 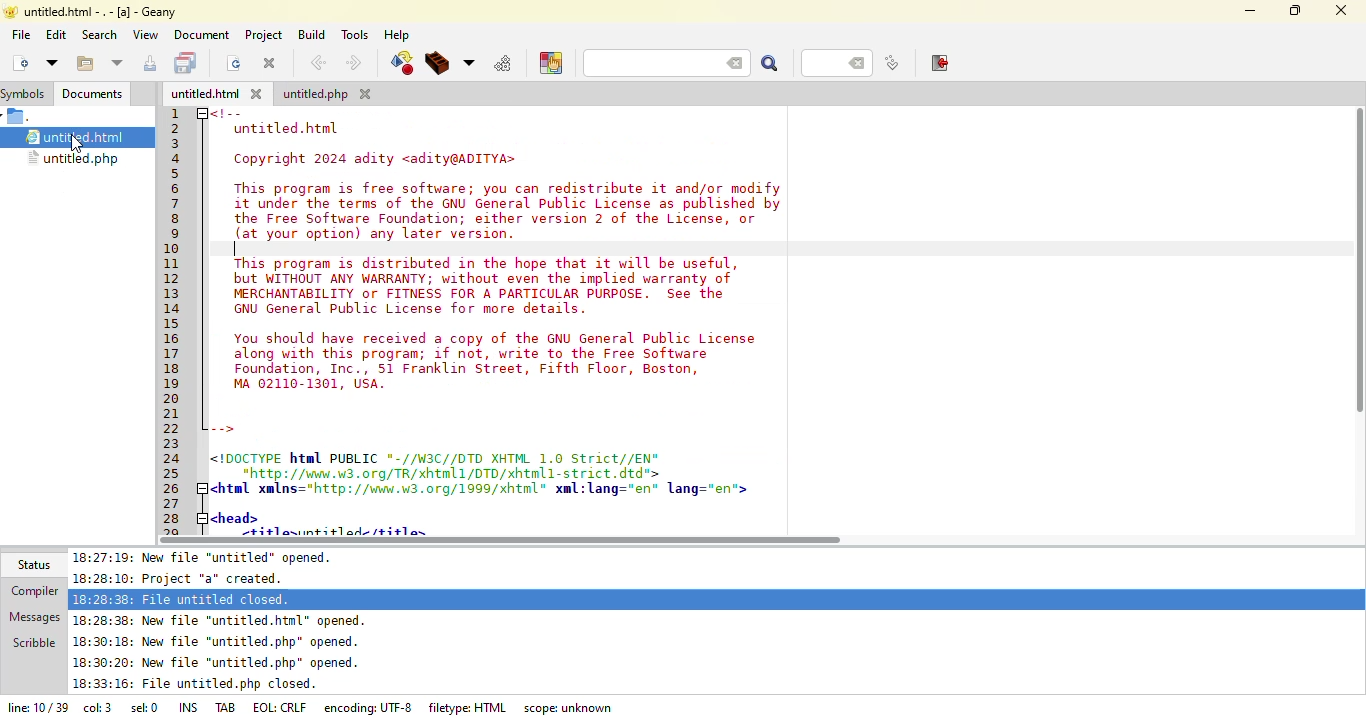 I want to click on edit, so click(x=57, y=36).